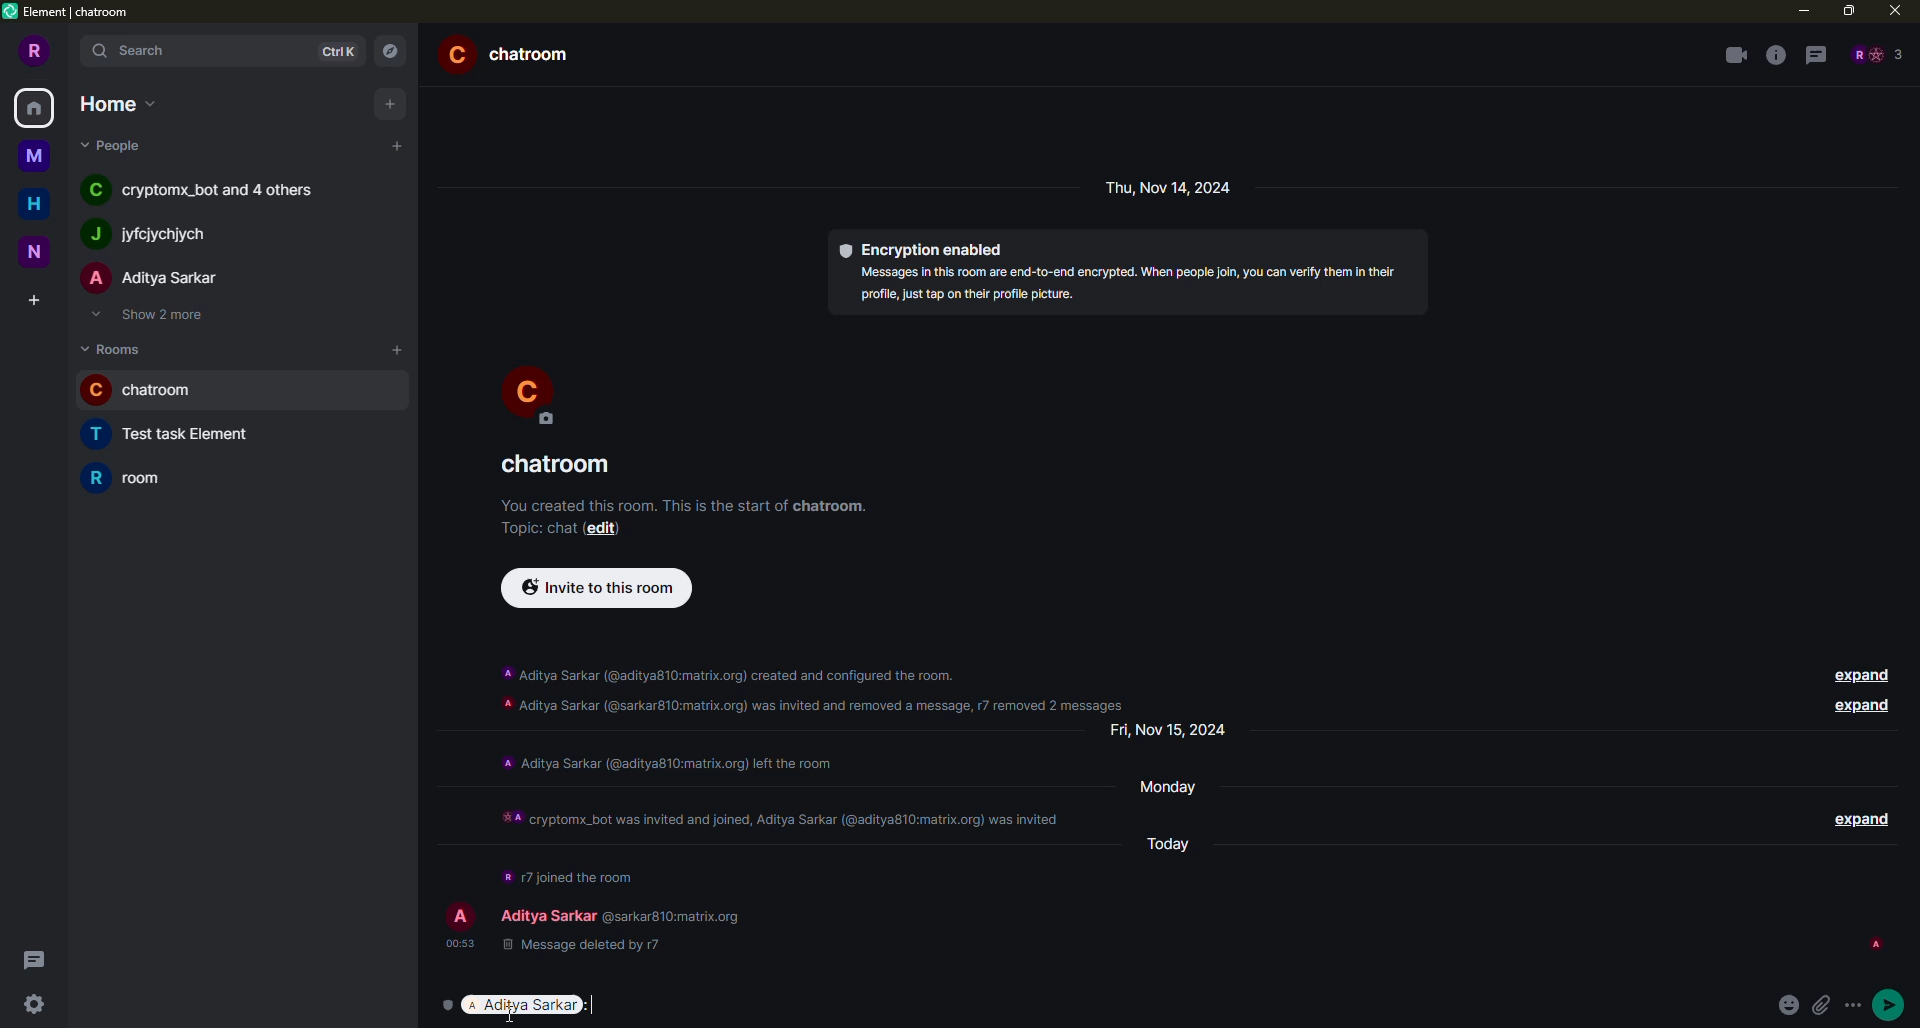 Image resolution: width=1920 pixels, height=1028 pixels. Describe the element at coordinates (116, 145) in the screenshot. I see `people` at that location.